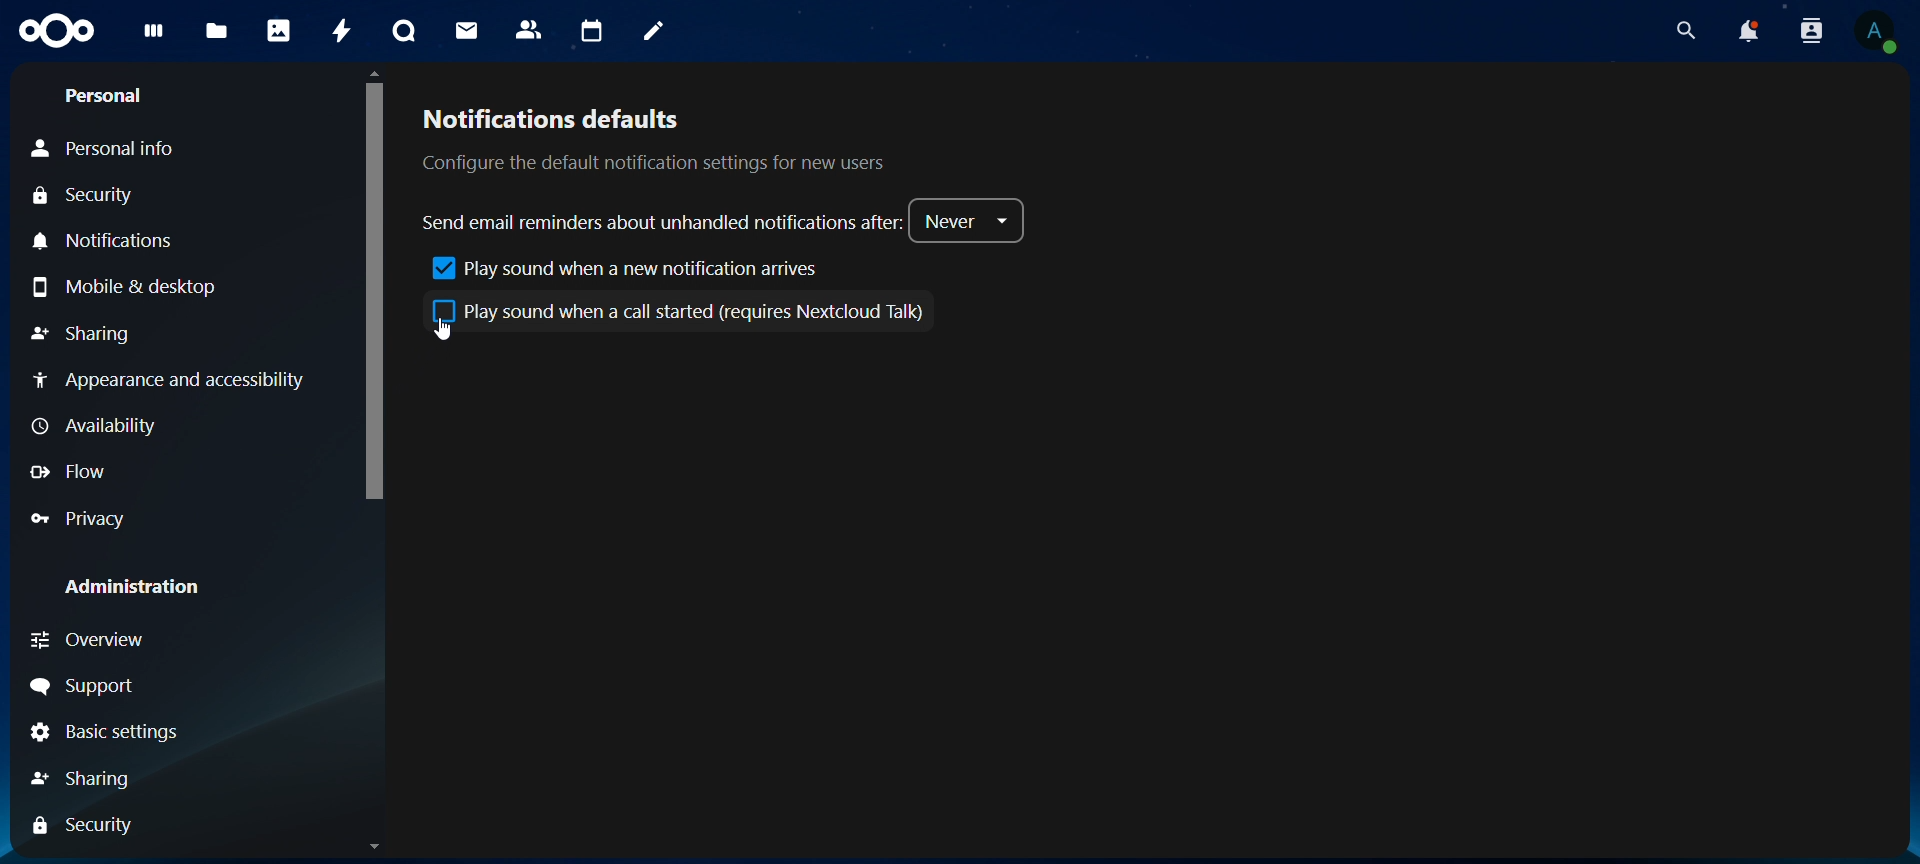 This screenshot has width=1920, height=864. What do you see at coordinates (81, 828) in the screenshot?
I see `Security` at bounding box center [81, 828].